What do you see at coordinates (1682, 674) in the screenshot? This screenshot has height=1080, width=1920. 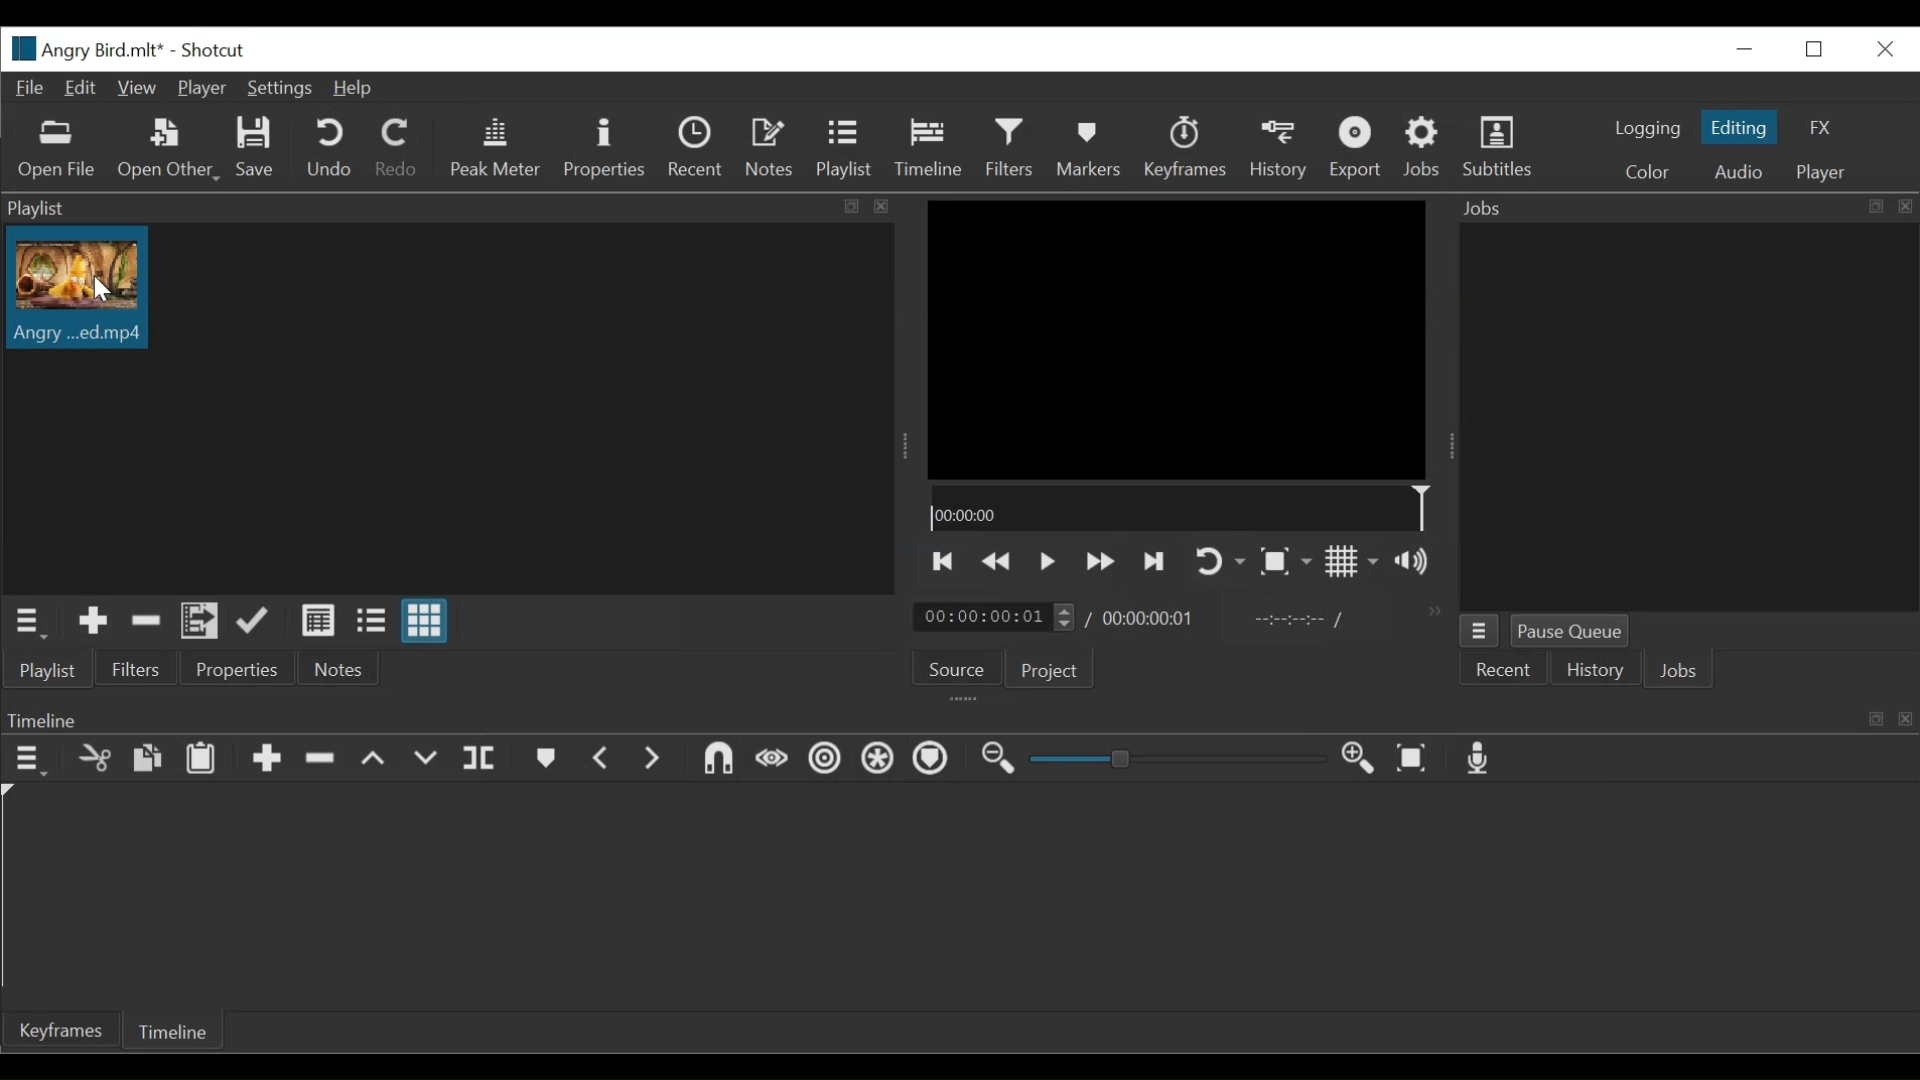 I see `Jobs` at bounding box center [1682, 674].